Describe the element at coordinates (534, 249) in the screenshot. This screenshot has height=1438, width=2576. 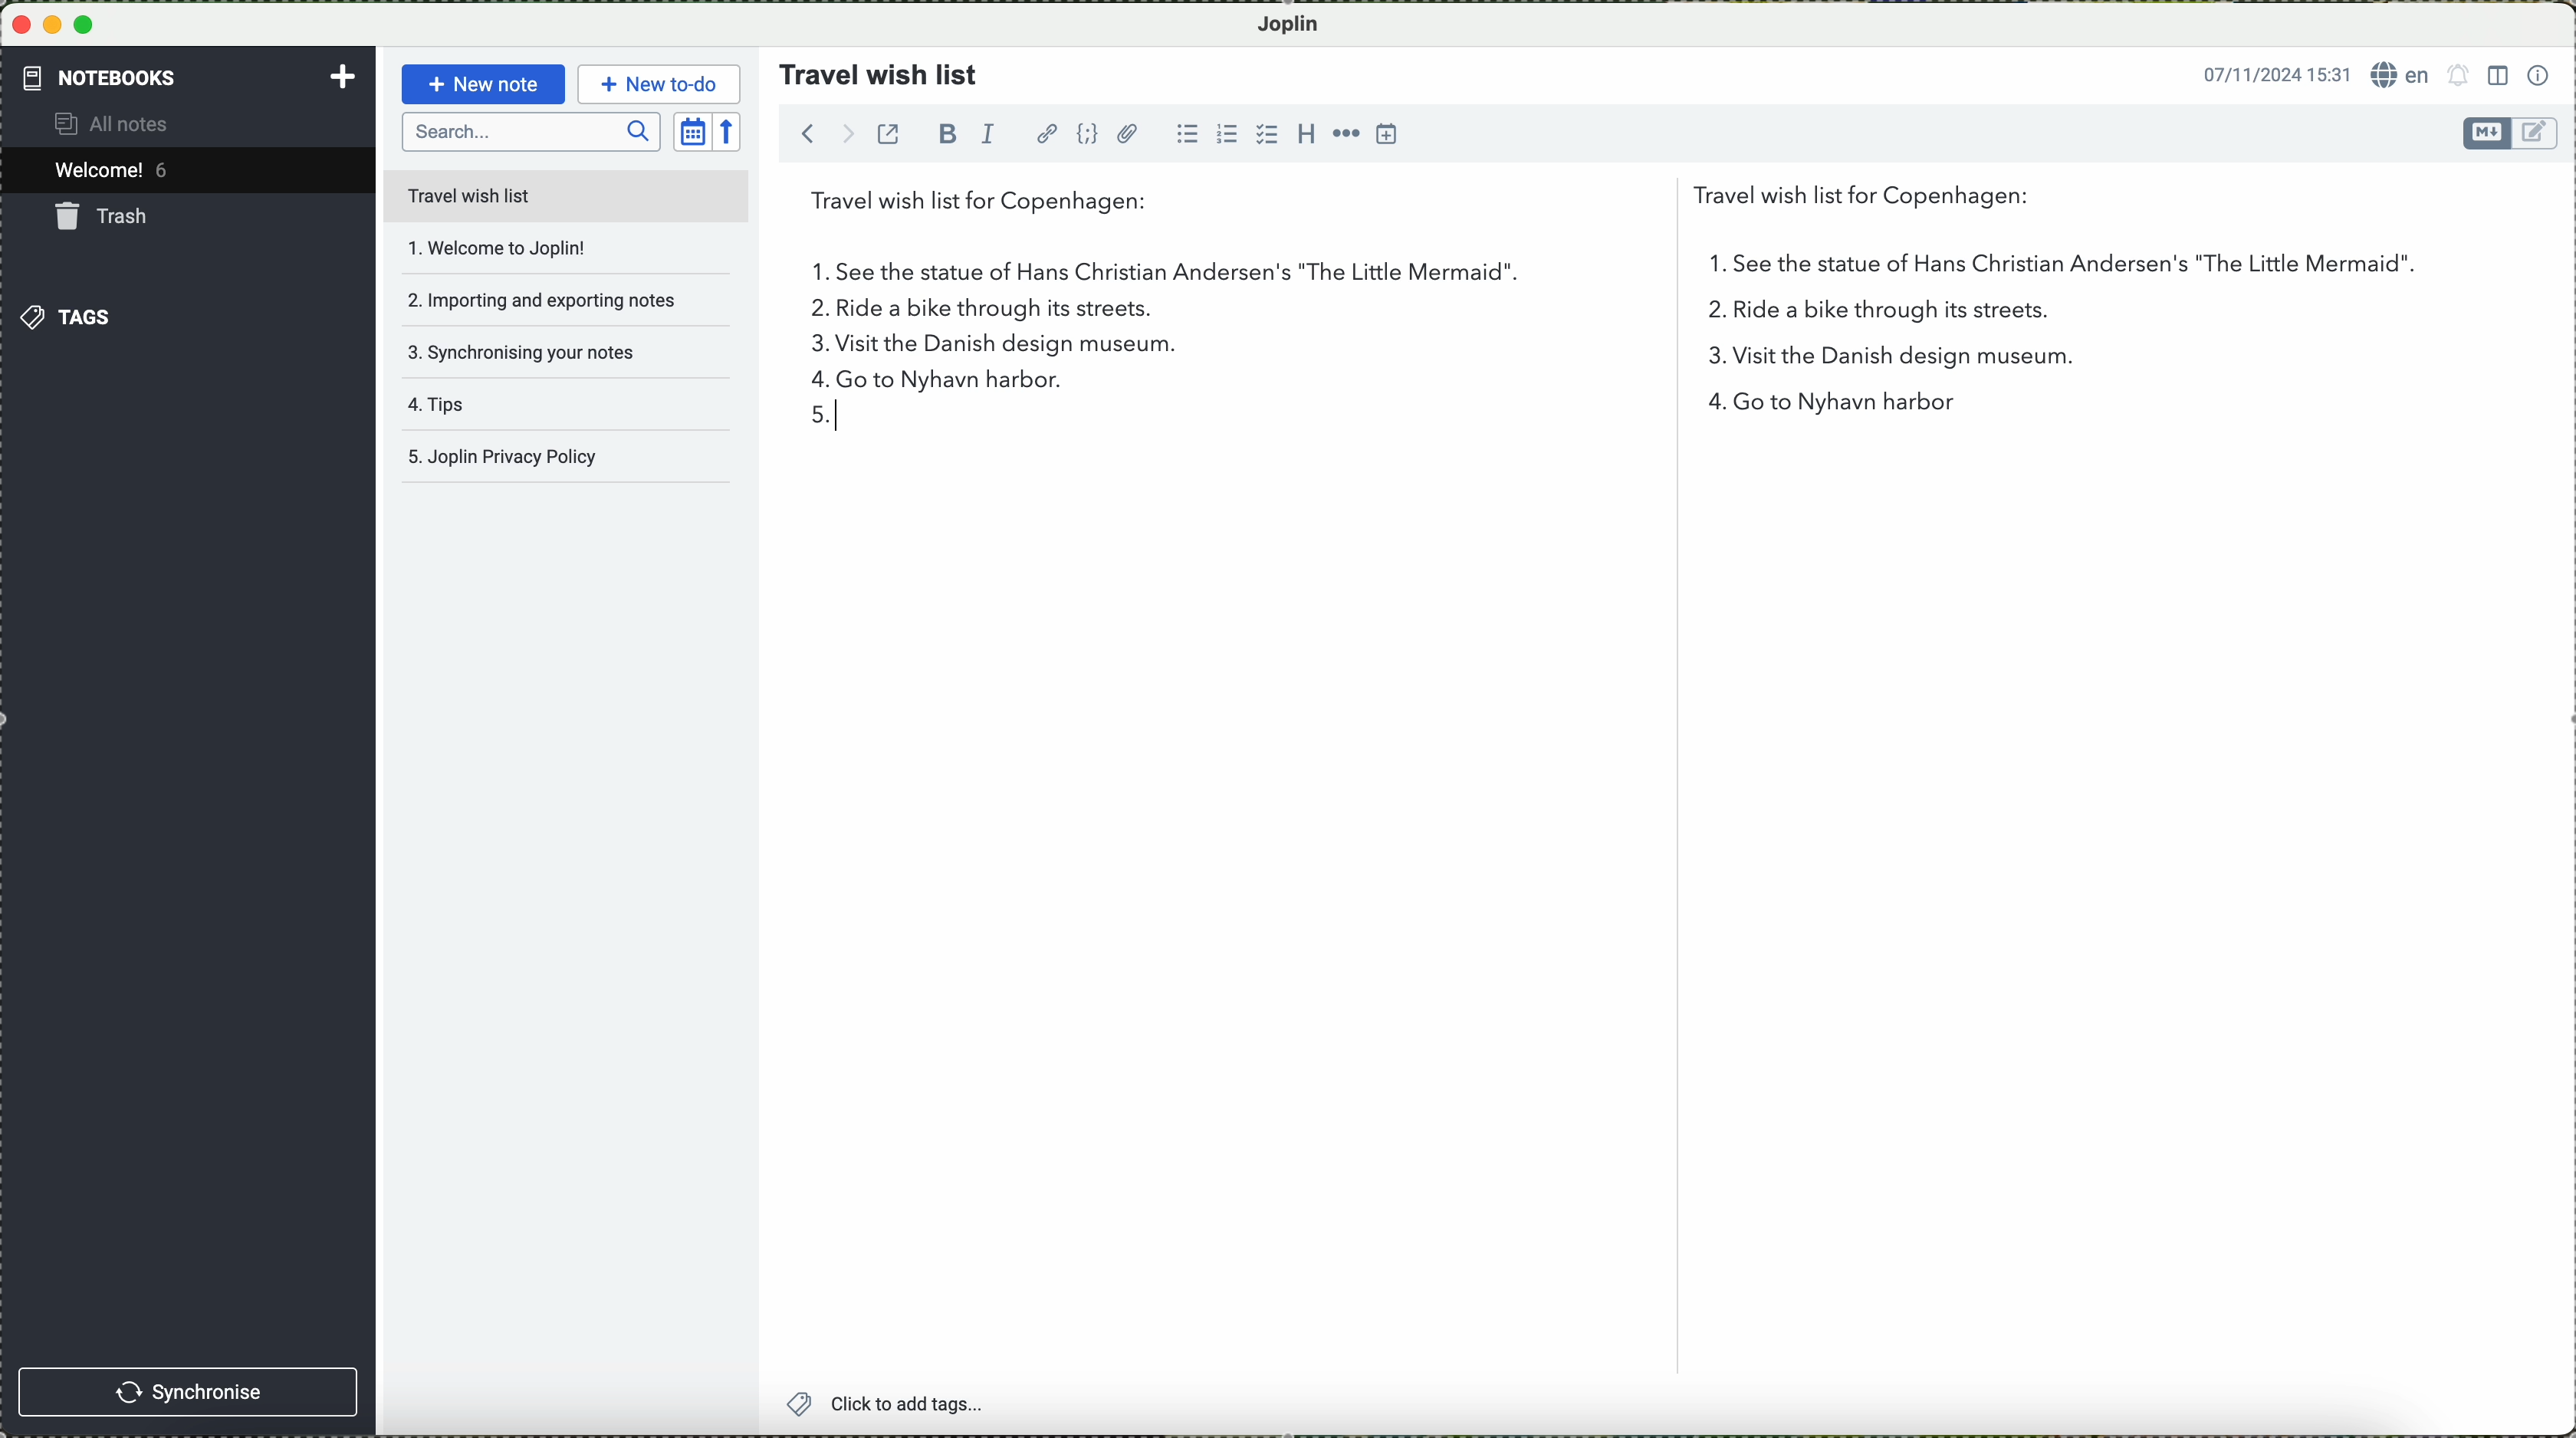
I see `welcome to joplin` at that location.